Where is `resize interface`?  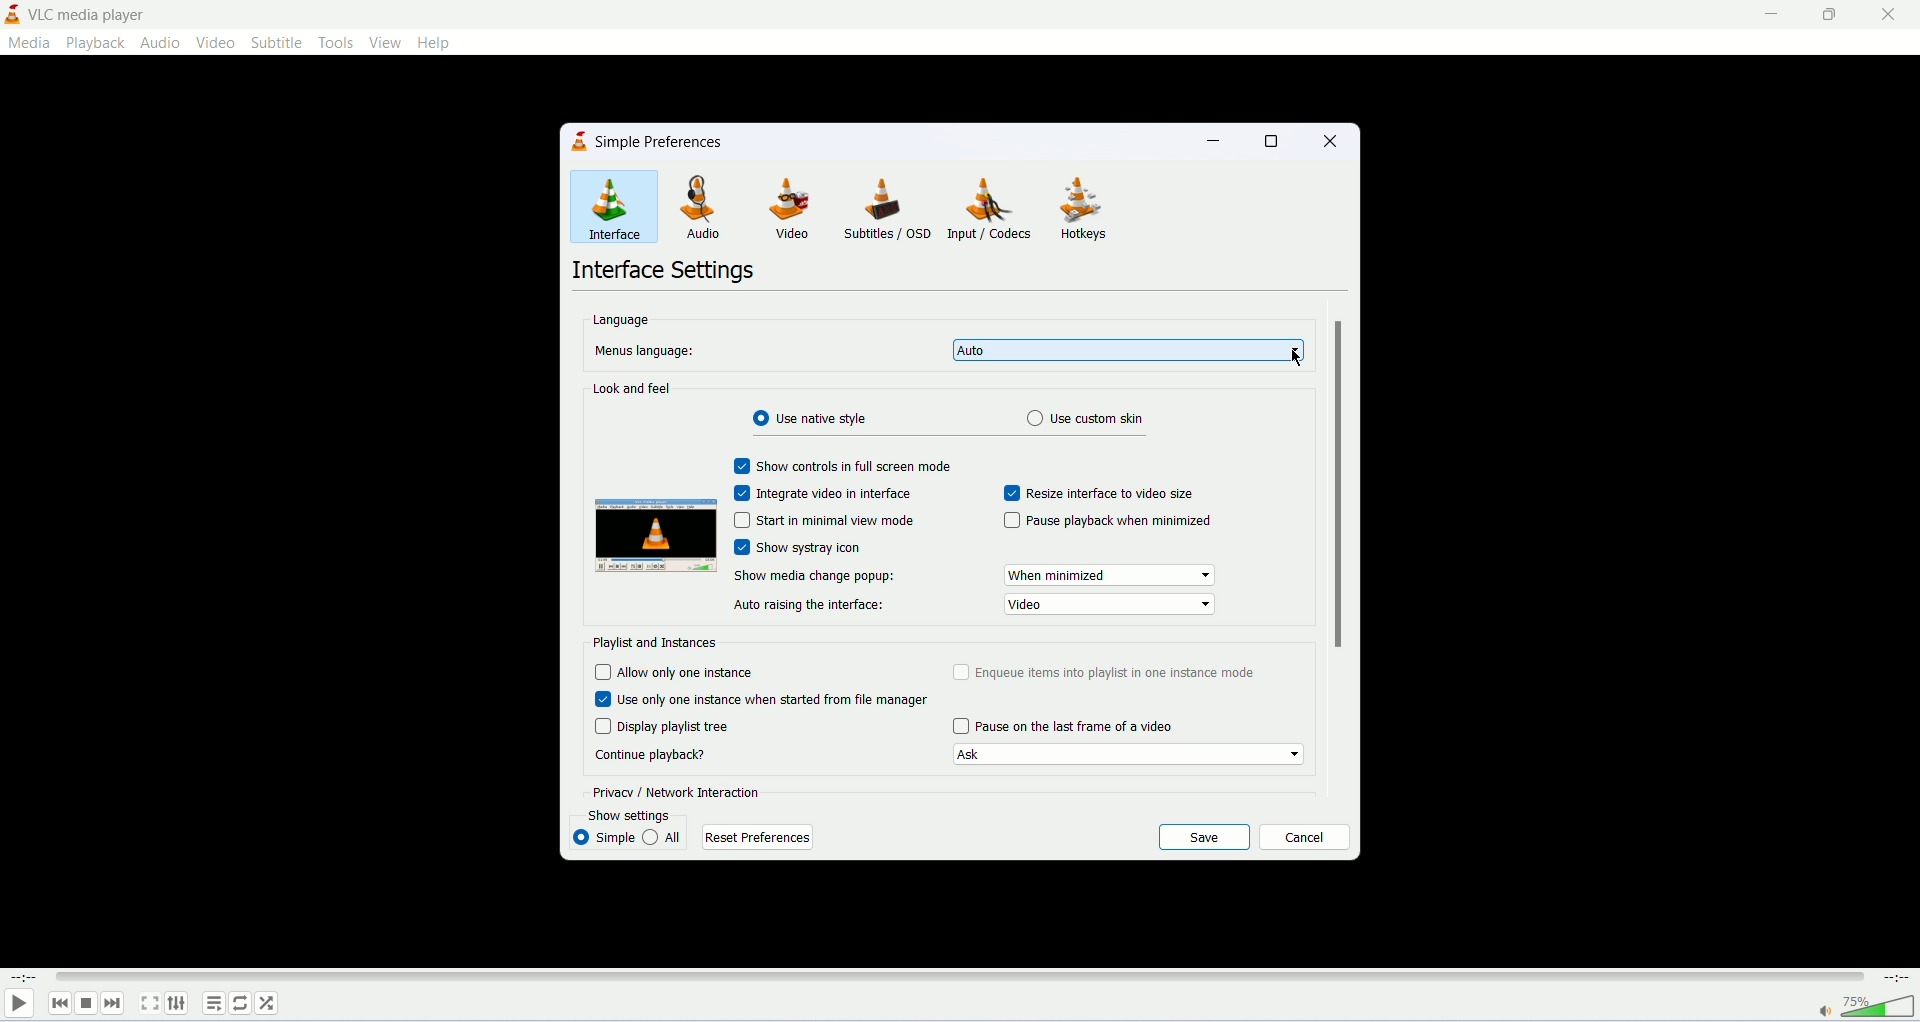
resize interface is located at coordinates (1100, 493).